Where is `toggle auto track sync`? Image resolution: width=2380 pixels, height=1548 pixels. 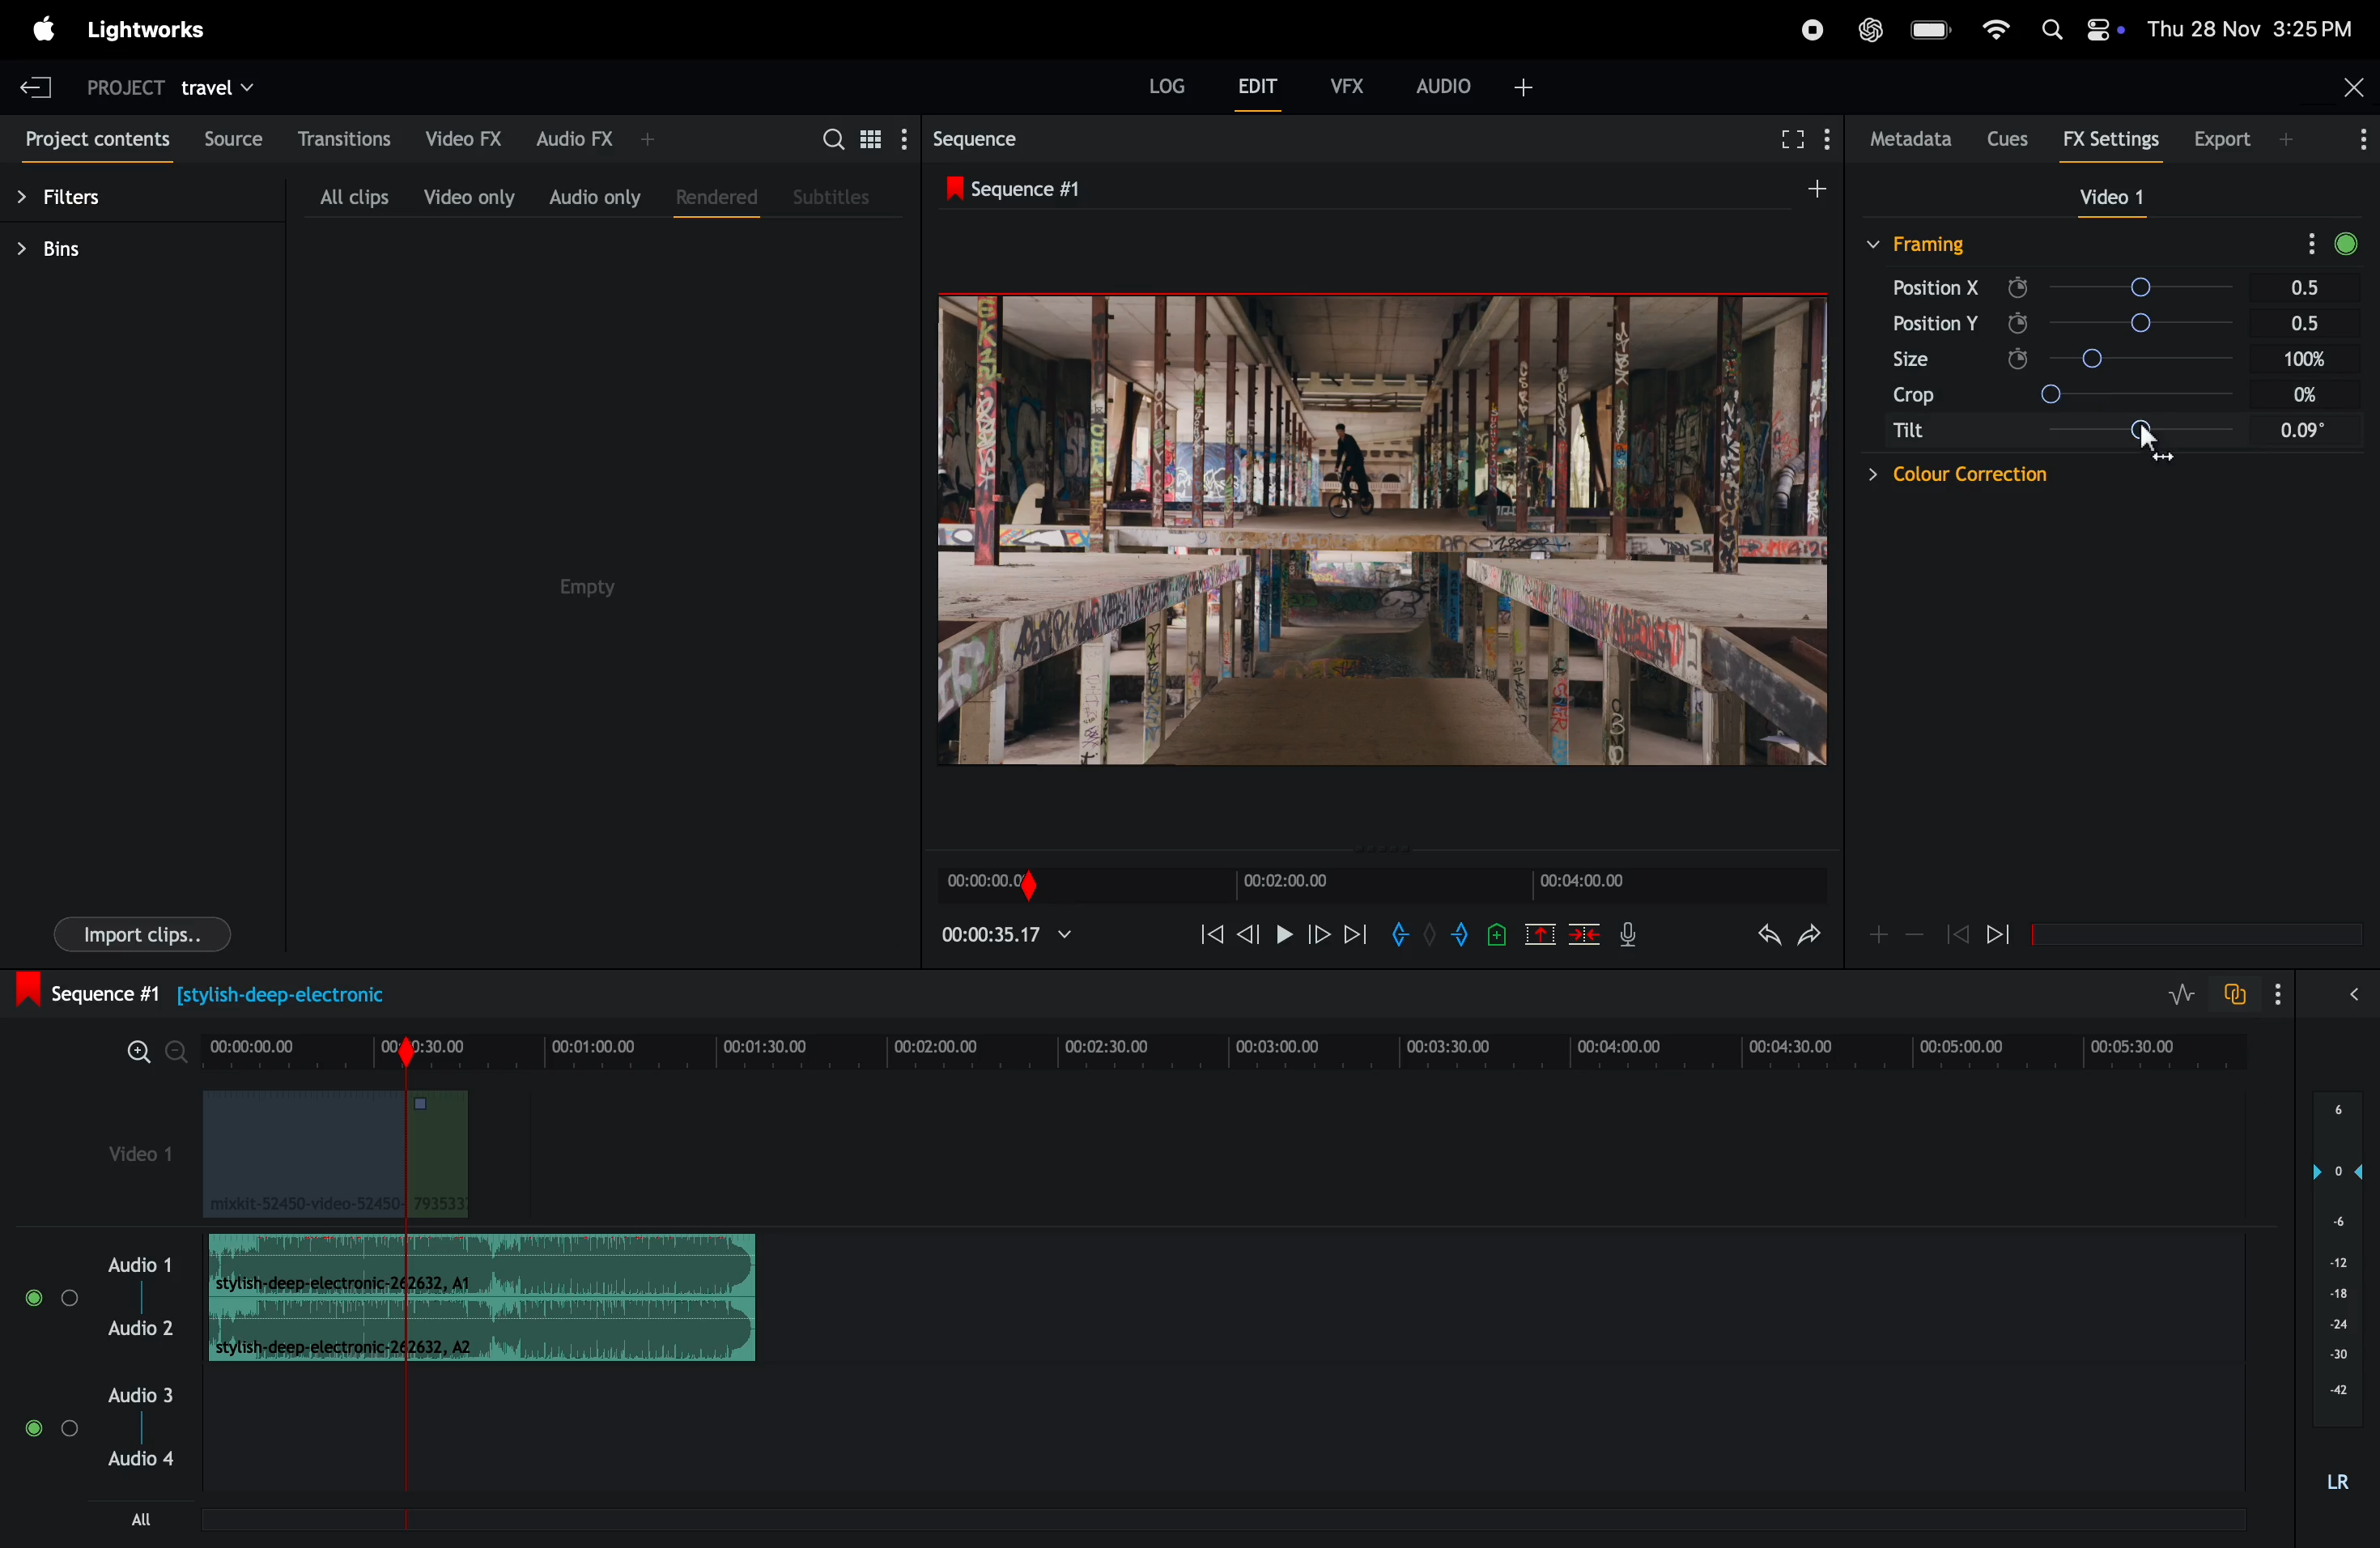
toggle auto track sync is located at coordinates (2236, 992).